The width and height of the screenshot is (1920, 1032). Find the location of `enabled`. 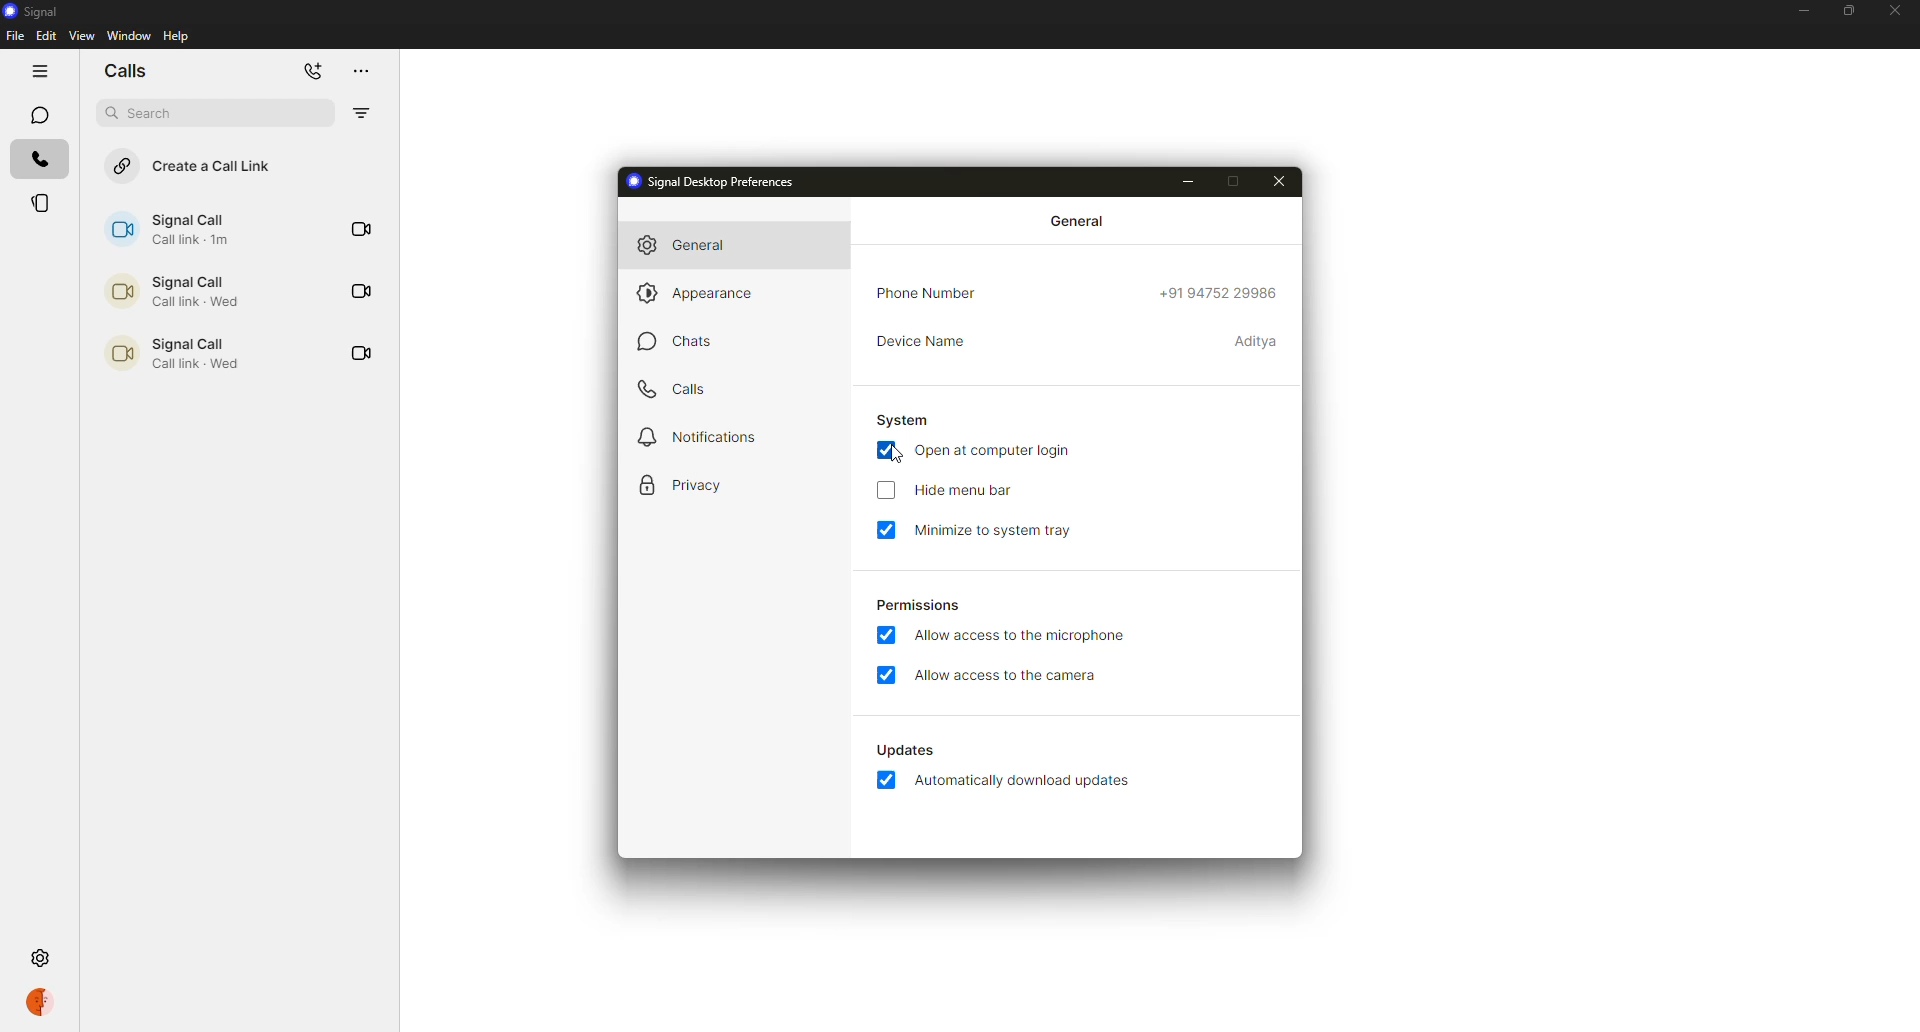

enabled is located at coordinates (885, 674).